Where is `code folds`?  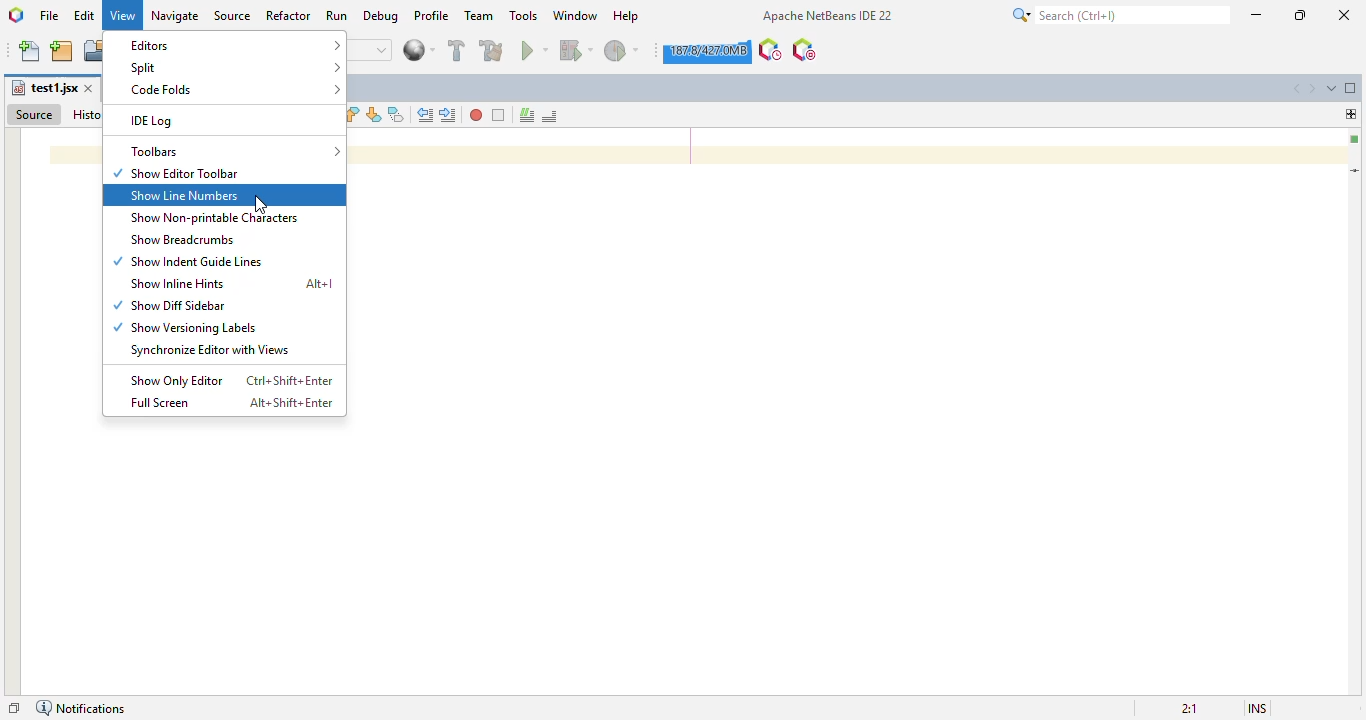 code folds is located at coordinates (236, 89).